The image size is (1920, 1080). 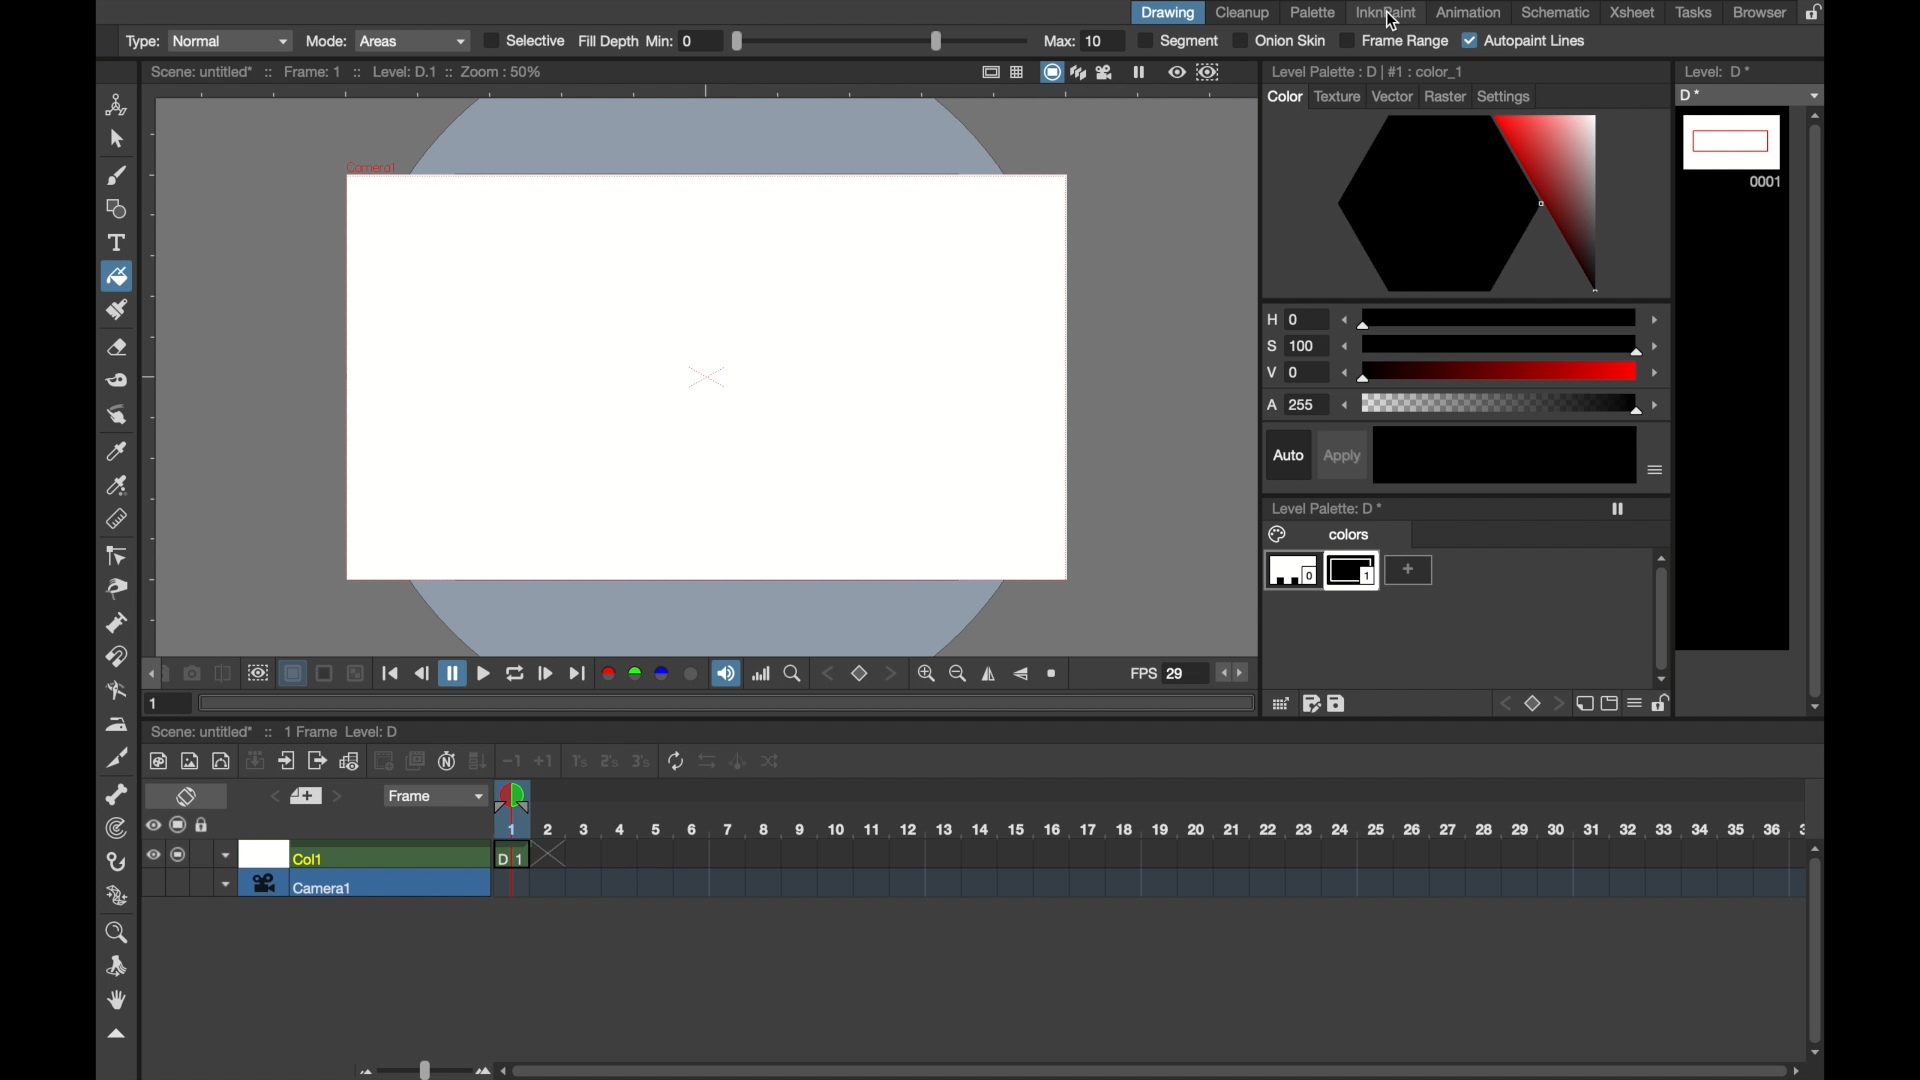 I want to click on down, so click(x=255, y=760).